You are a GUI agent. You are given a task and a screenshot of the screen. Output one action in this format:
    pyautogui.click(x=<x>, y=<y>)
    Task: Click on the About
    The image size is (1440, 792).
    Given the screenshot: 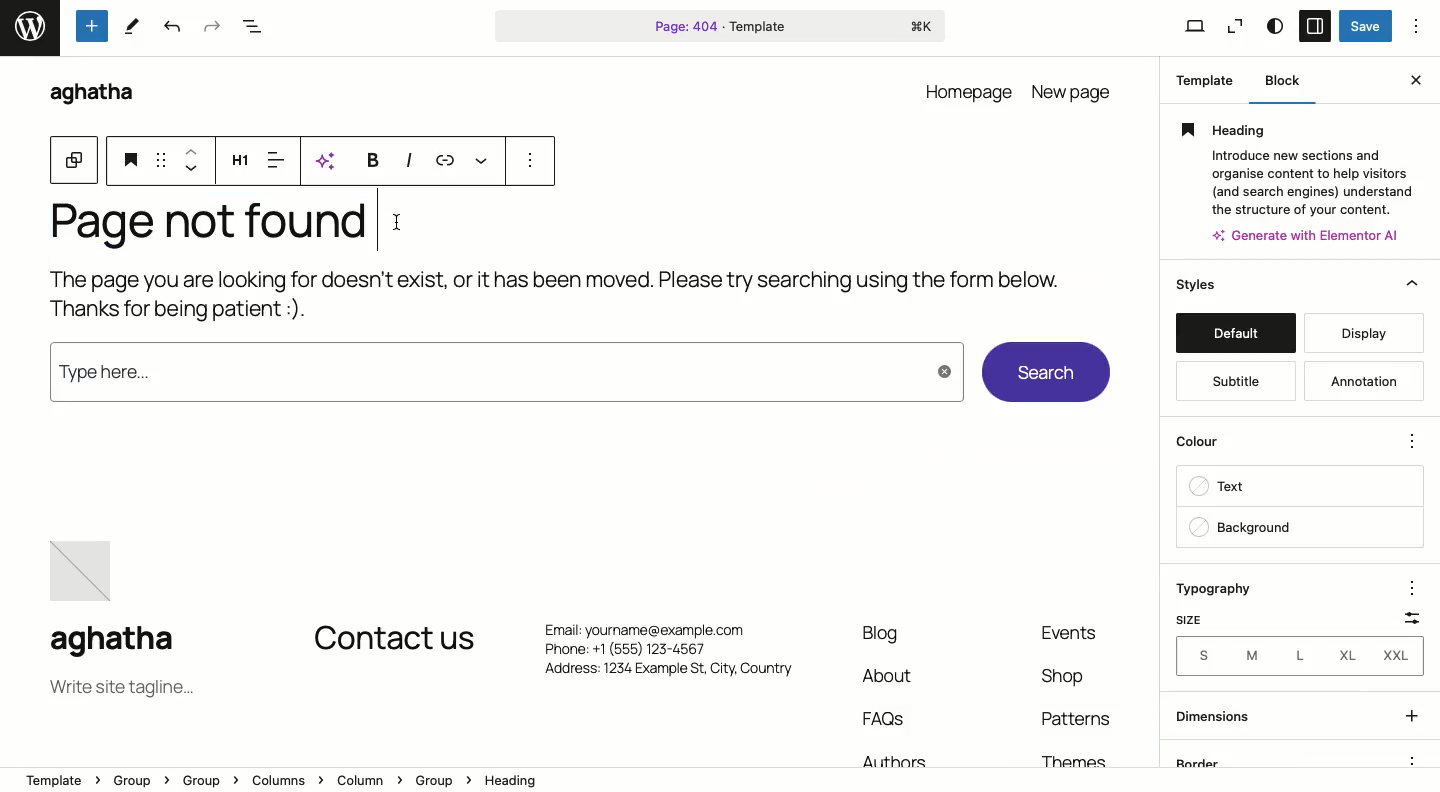 What is the action you would take?
    pyautogui.click(x=892, y=675)
    